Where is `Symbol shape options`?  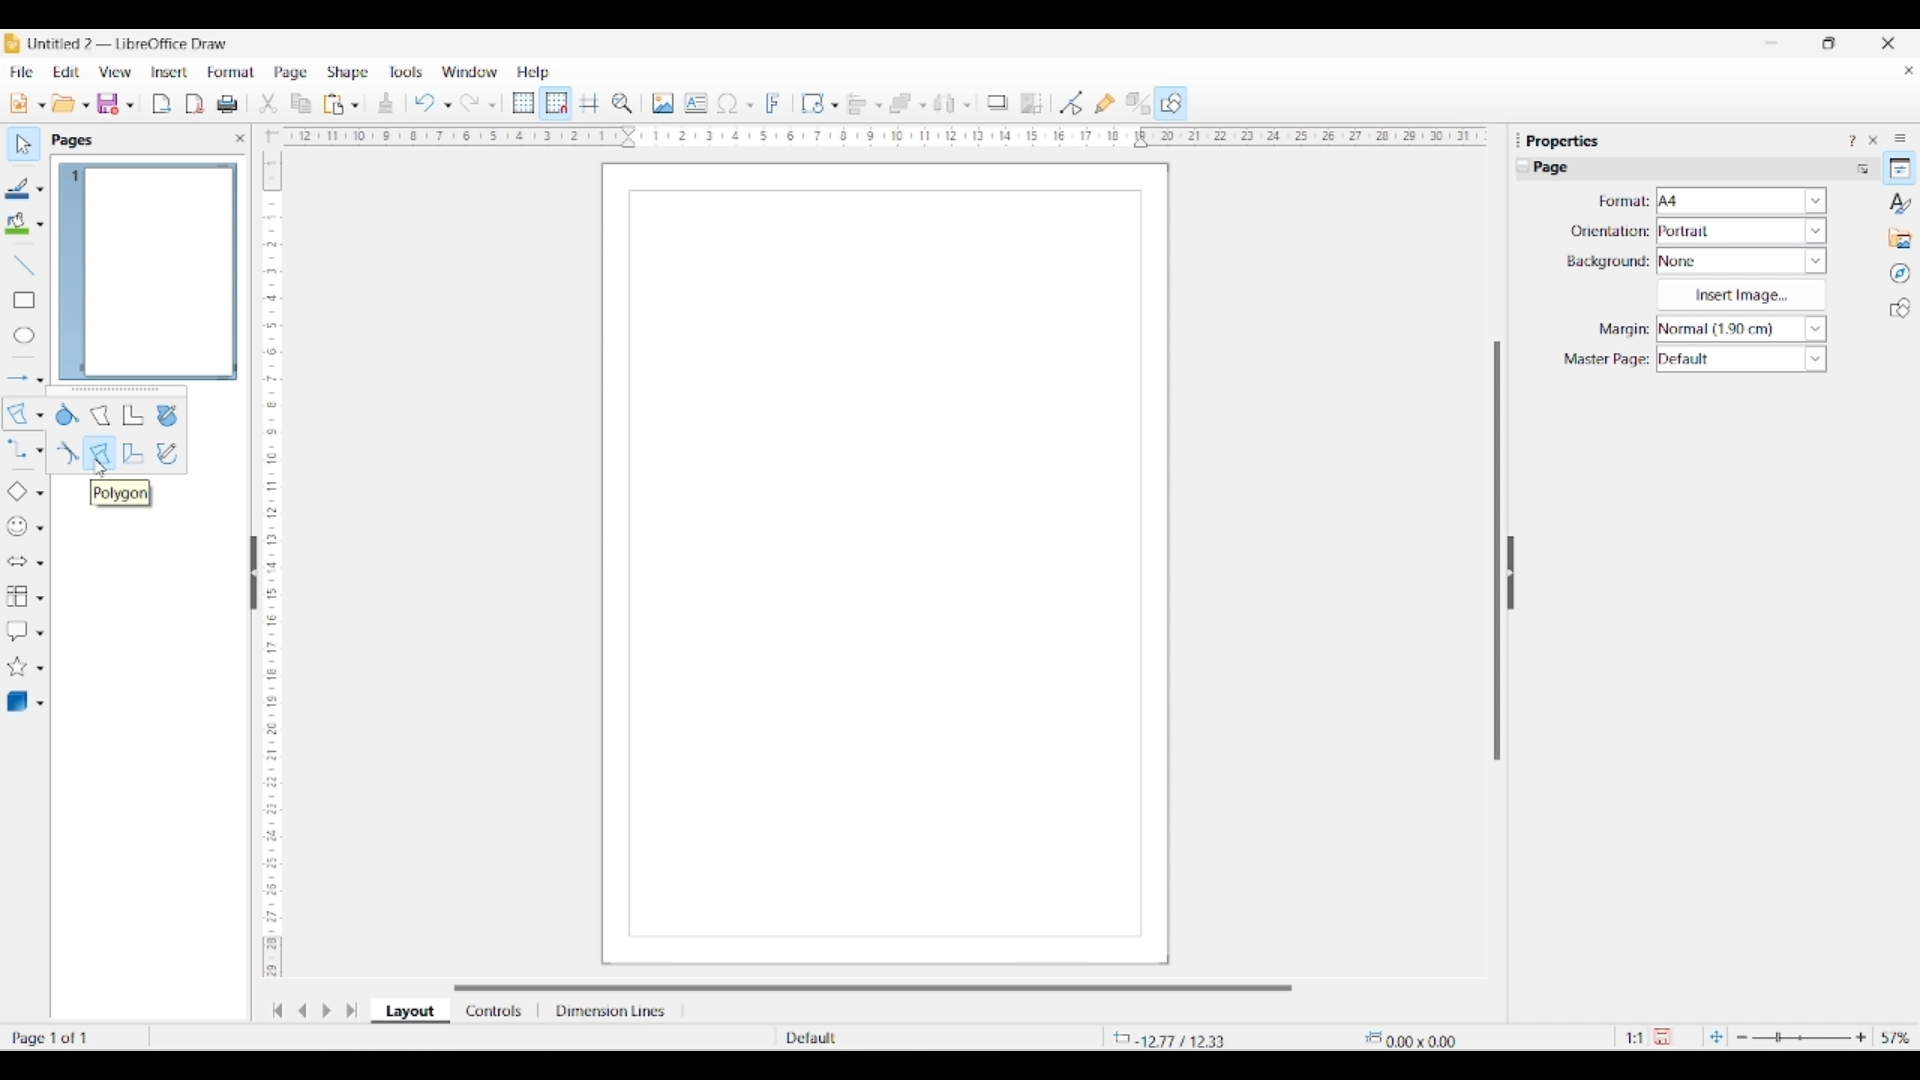 Symbol shape options is located at coordinates (40, 528).